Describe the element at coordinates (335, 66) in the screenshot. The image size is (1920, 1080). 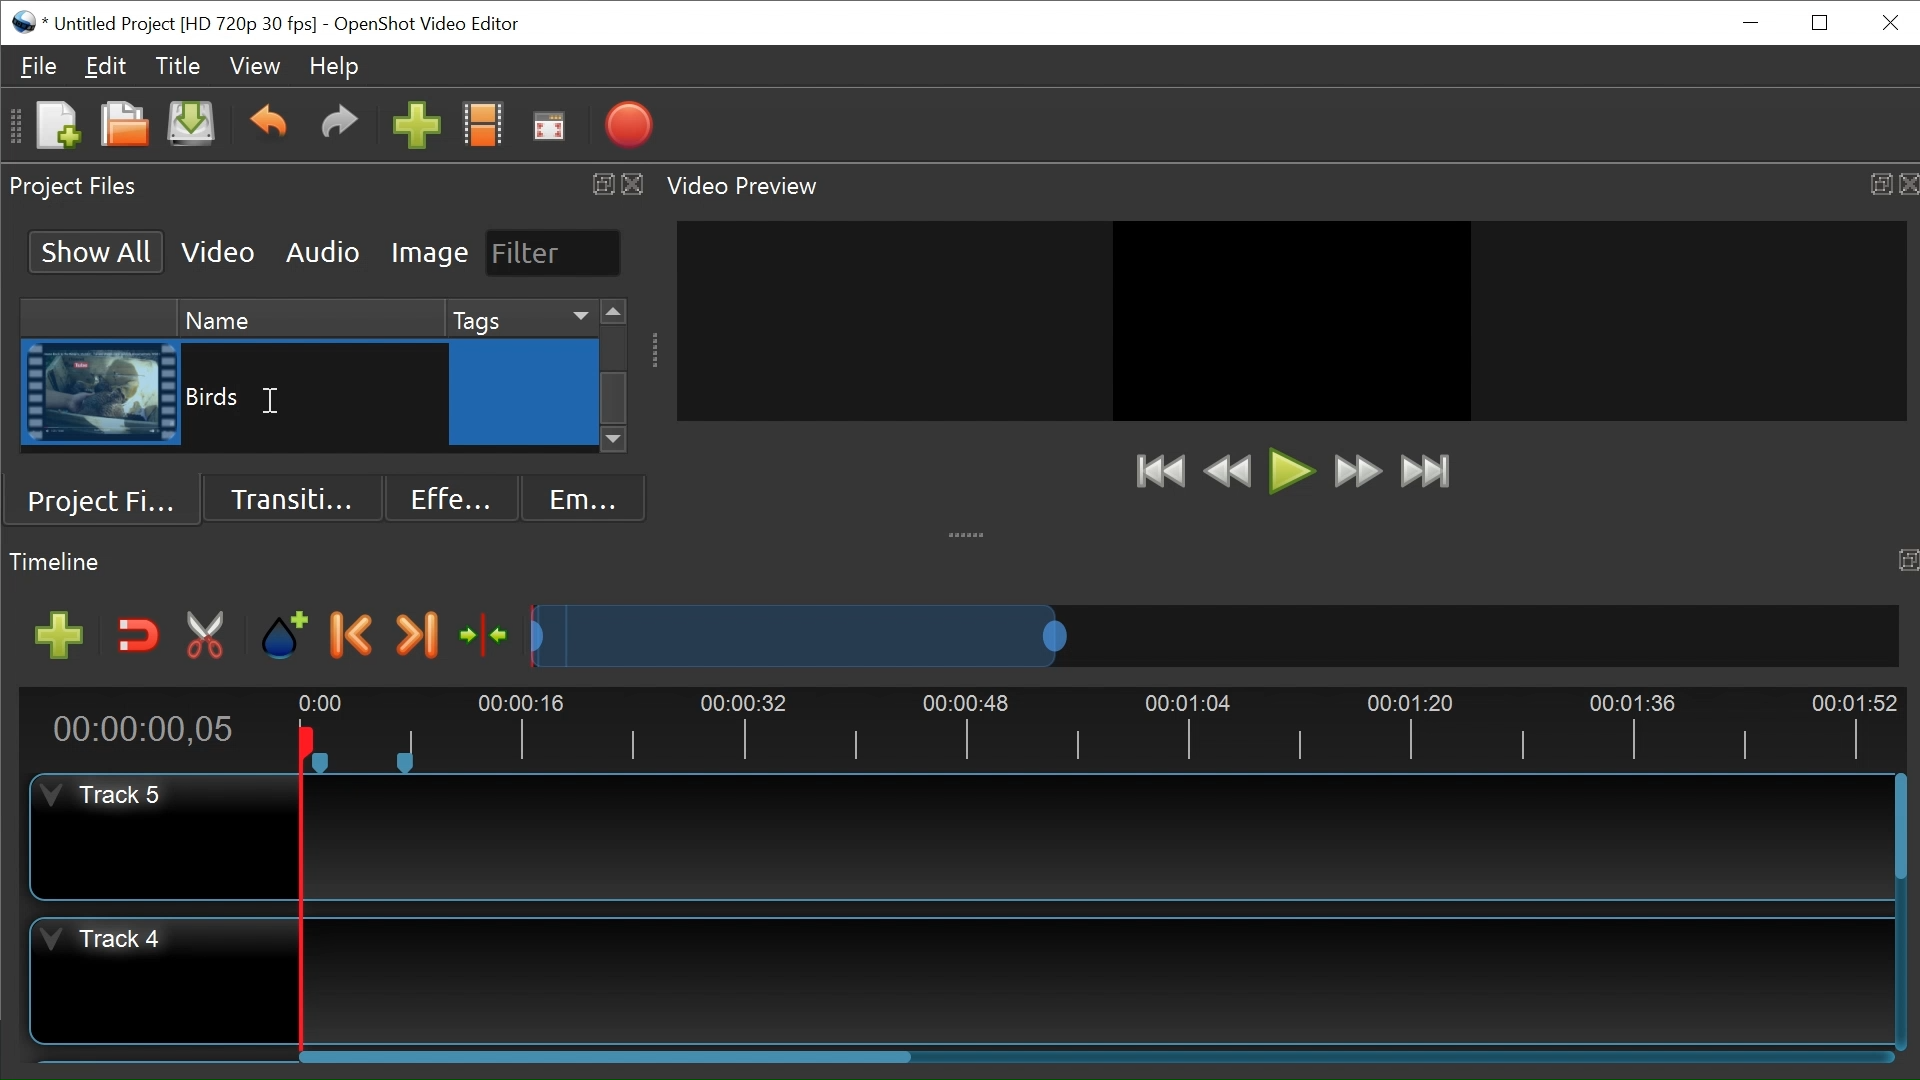
I see `Help` at that location.